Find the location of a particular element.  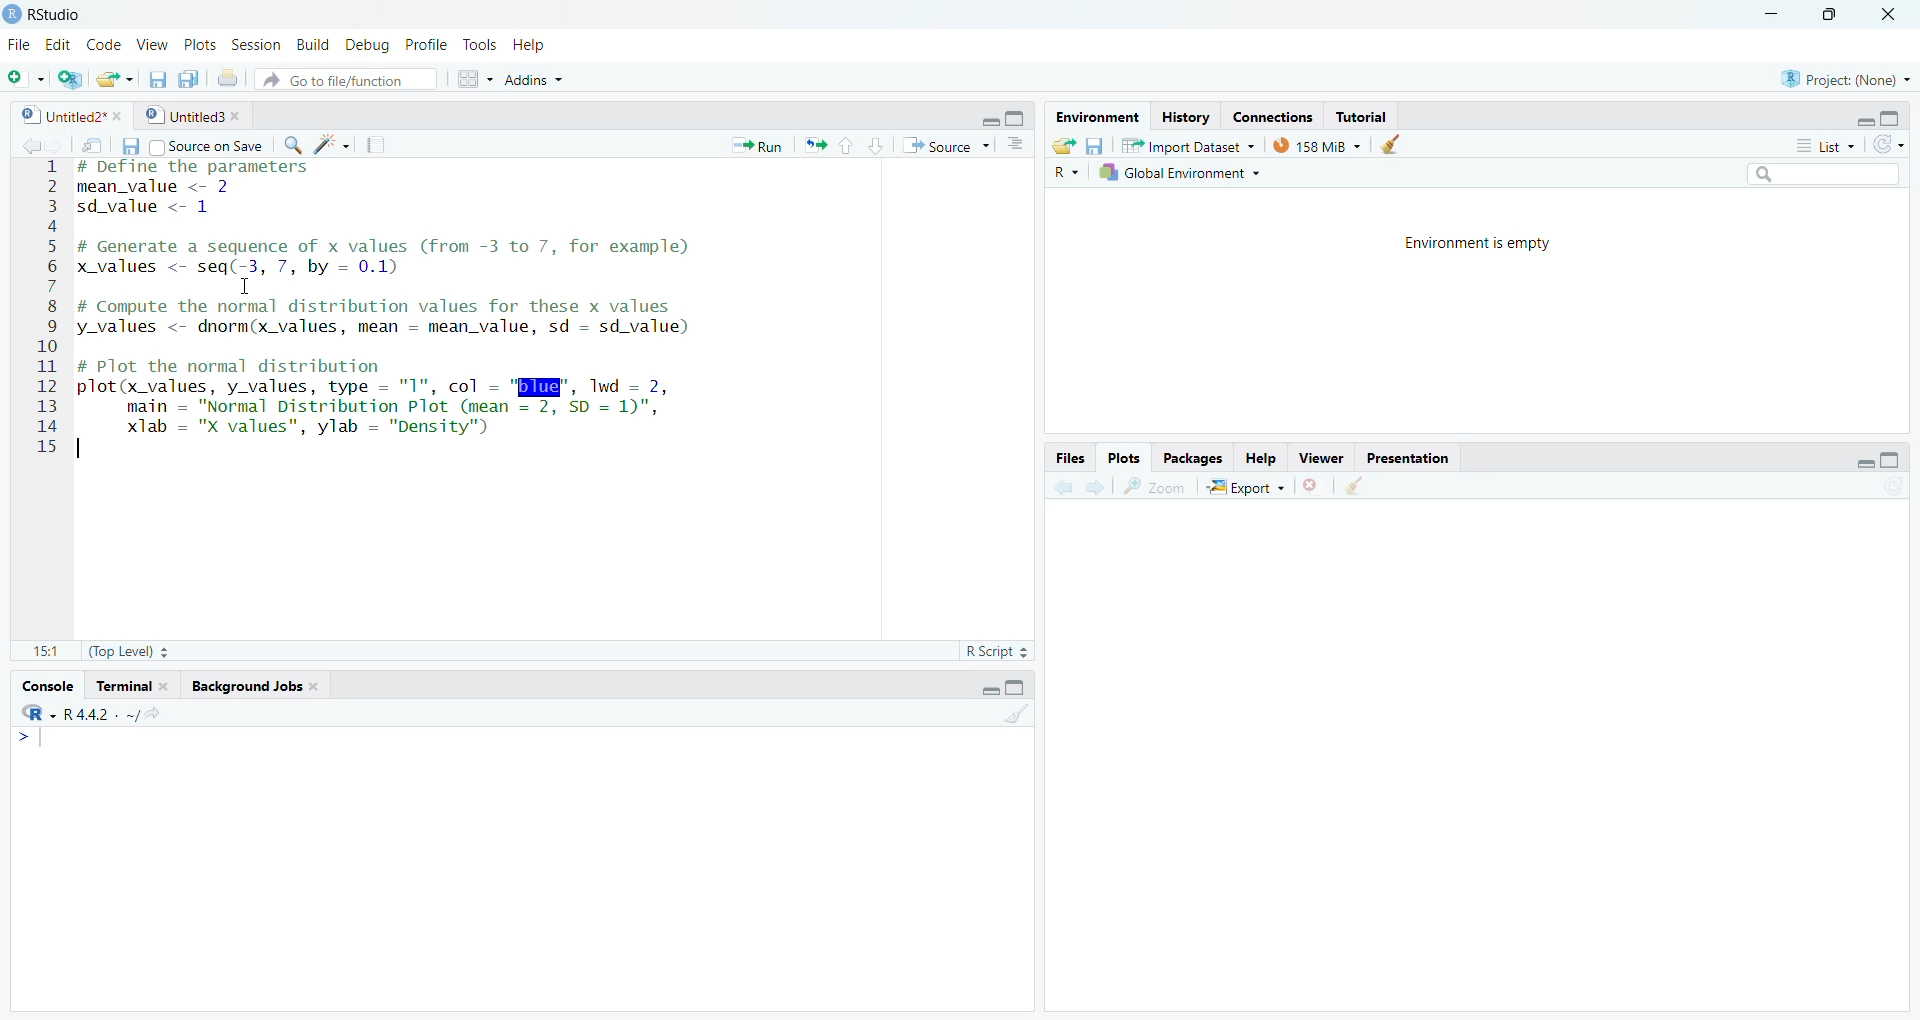

 is located at coordinates (127, 147).